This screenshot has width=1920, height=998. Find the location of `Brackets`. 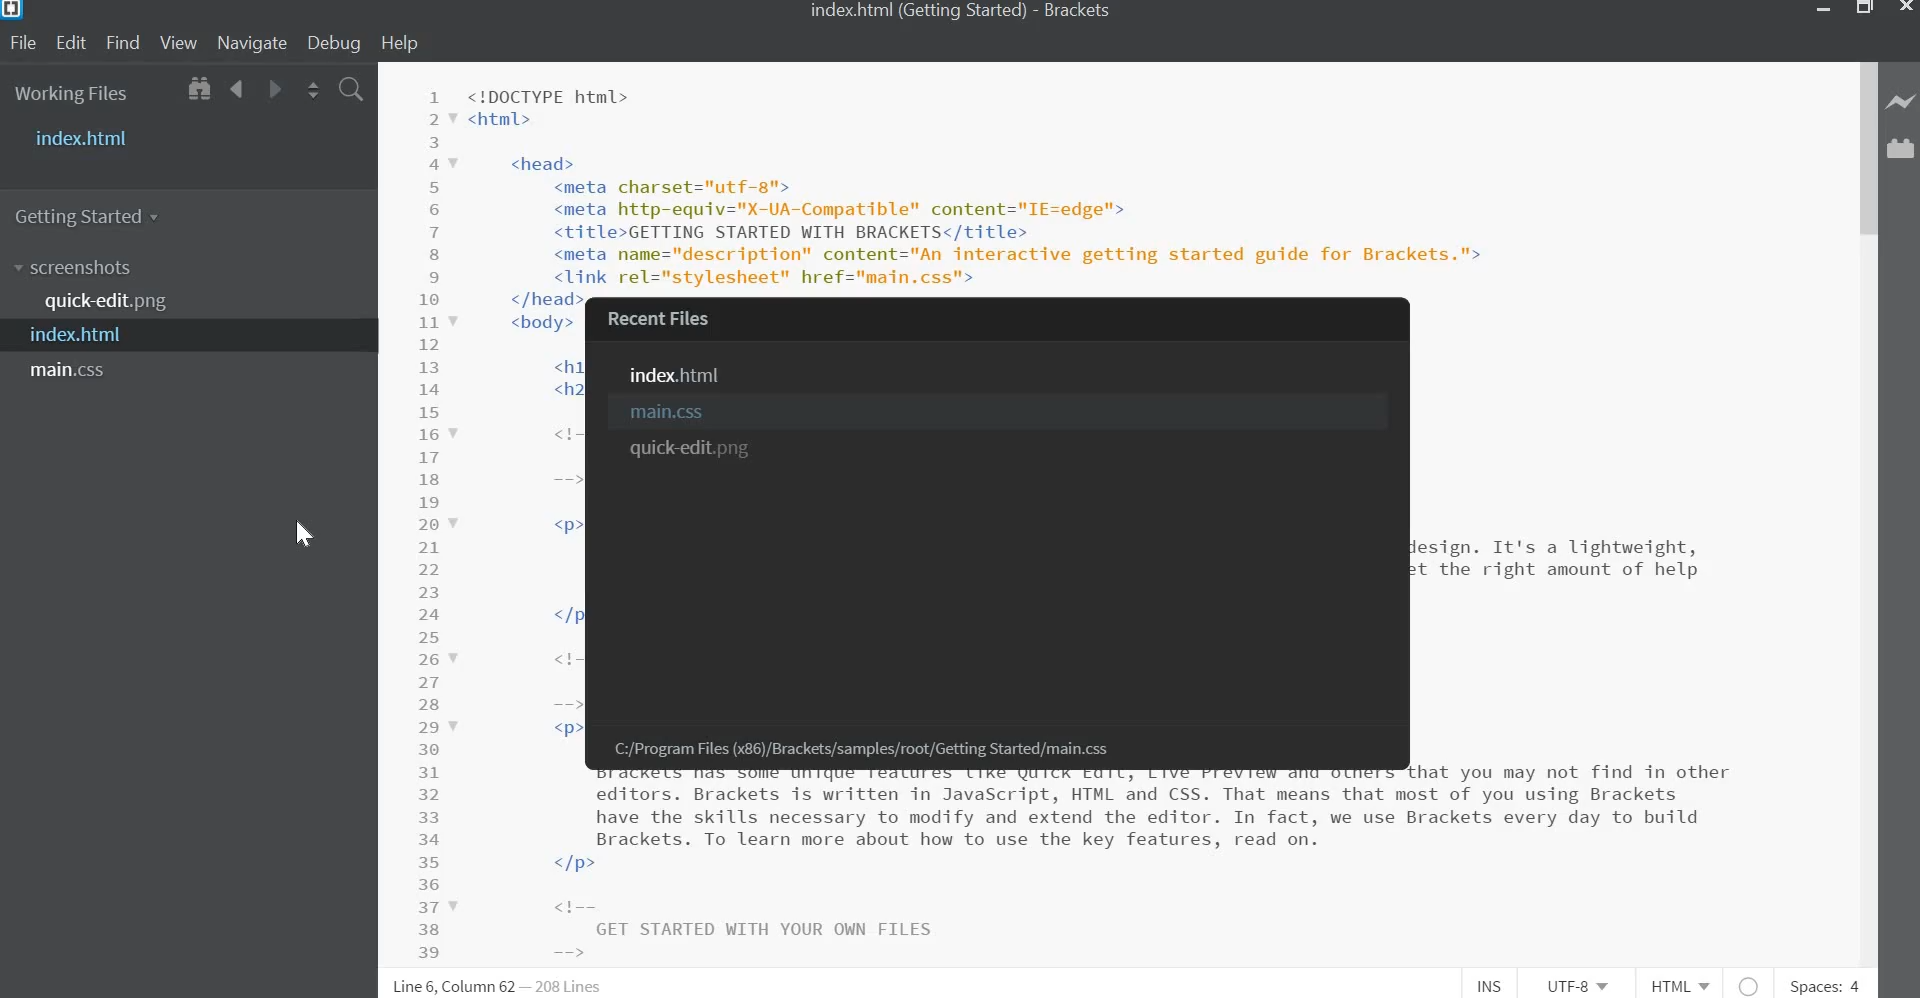

Brackets is located at coordinates (1082, 13).